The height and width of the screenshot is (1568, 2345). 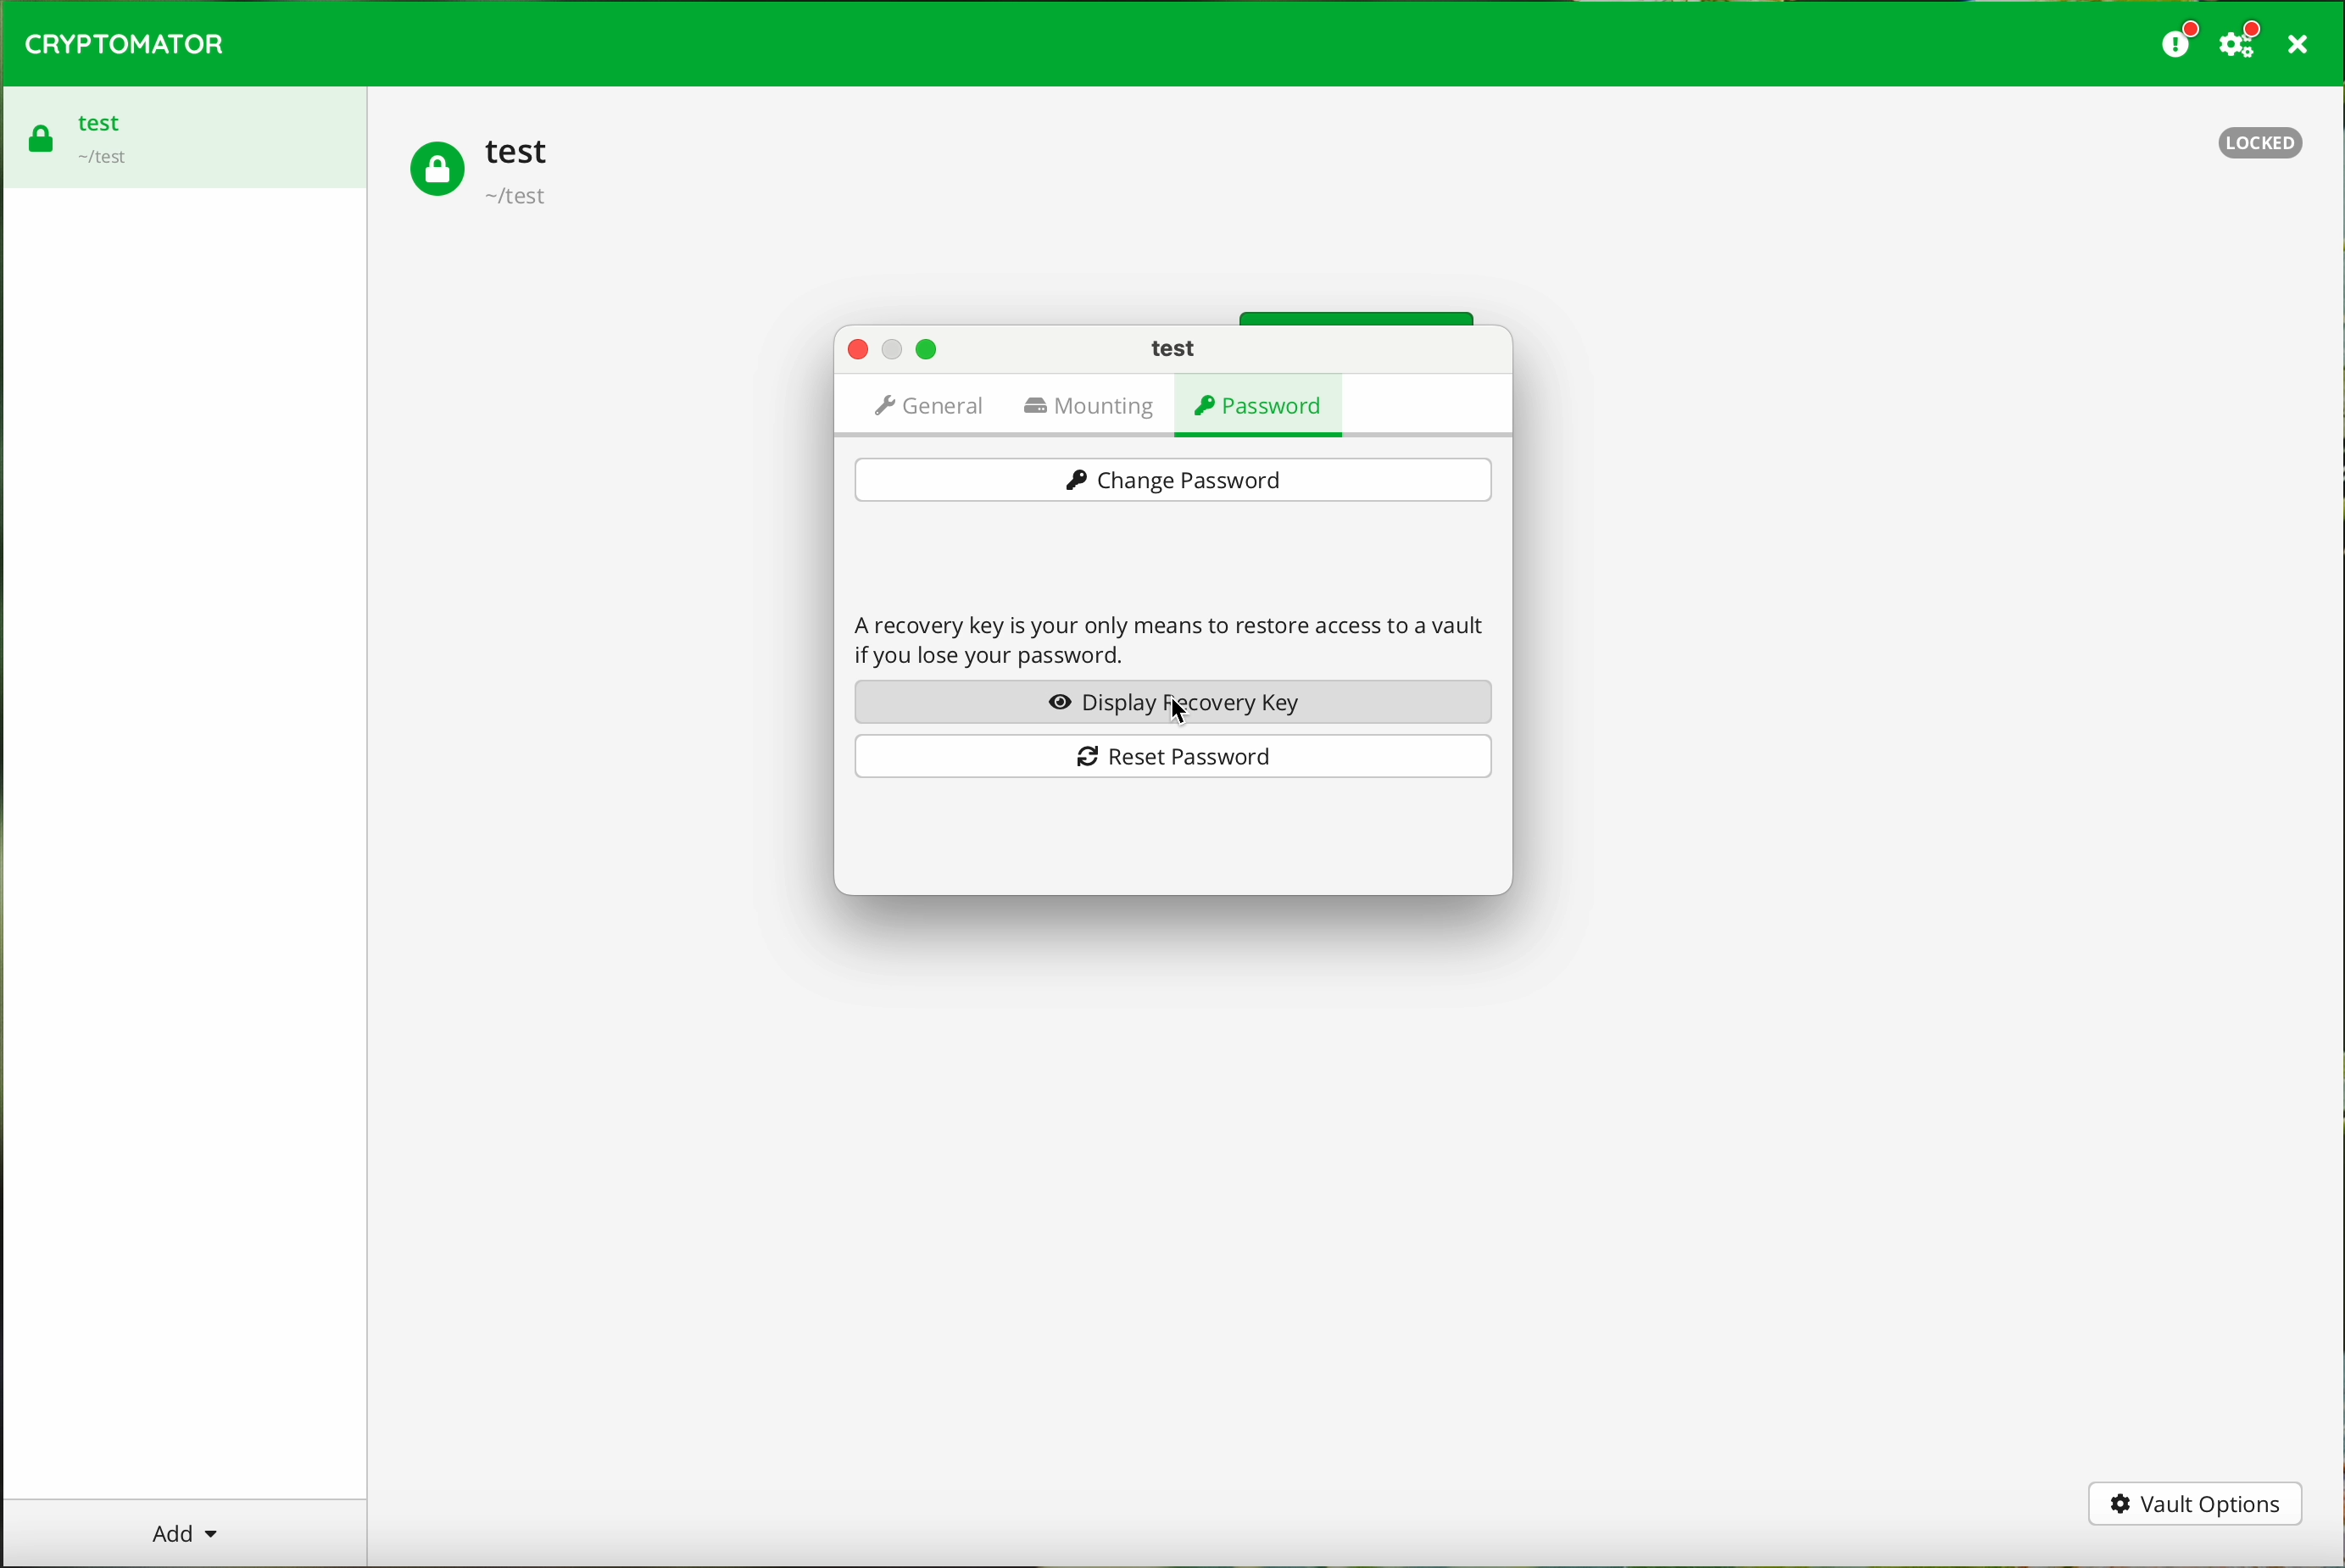 I want to click on password, so click(x=1262, y=405).